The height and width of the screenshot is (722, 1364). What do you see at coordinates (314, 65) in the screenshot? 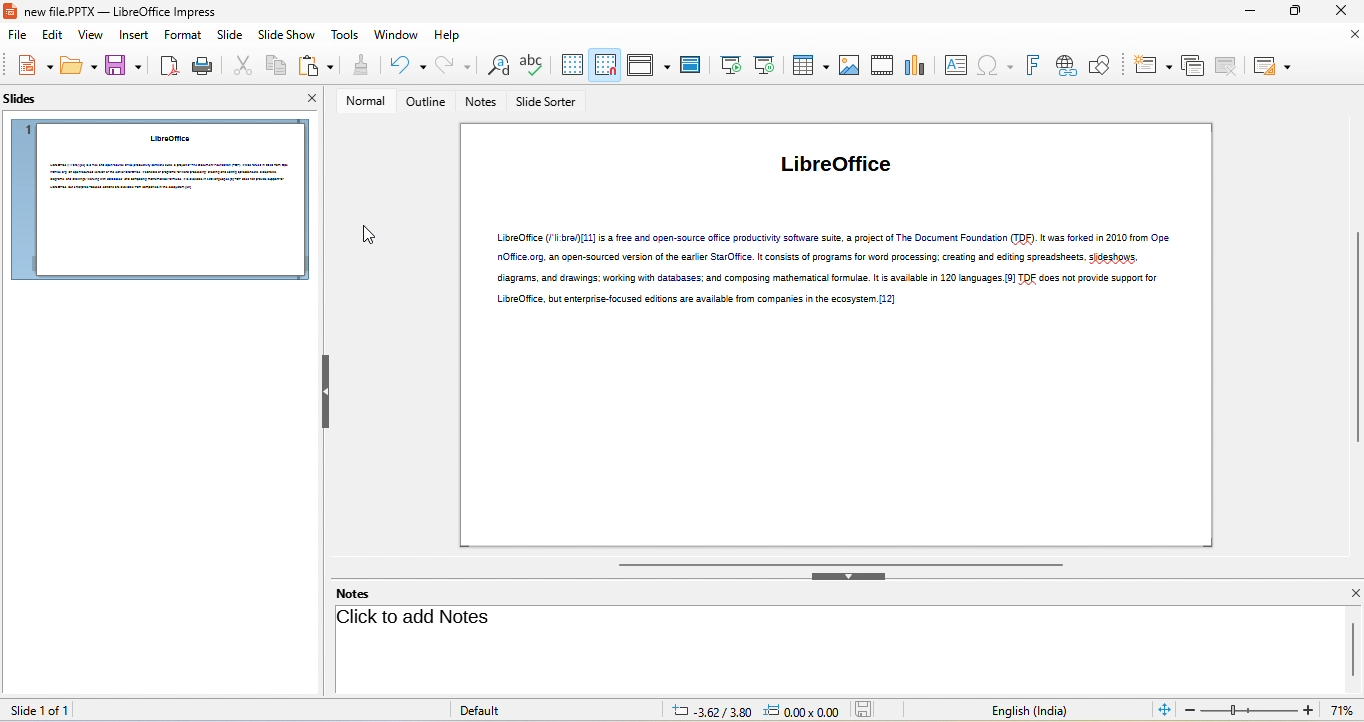
I see `paste` at bounding box center [314, 65].